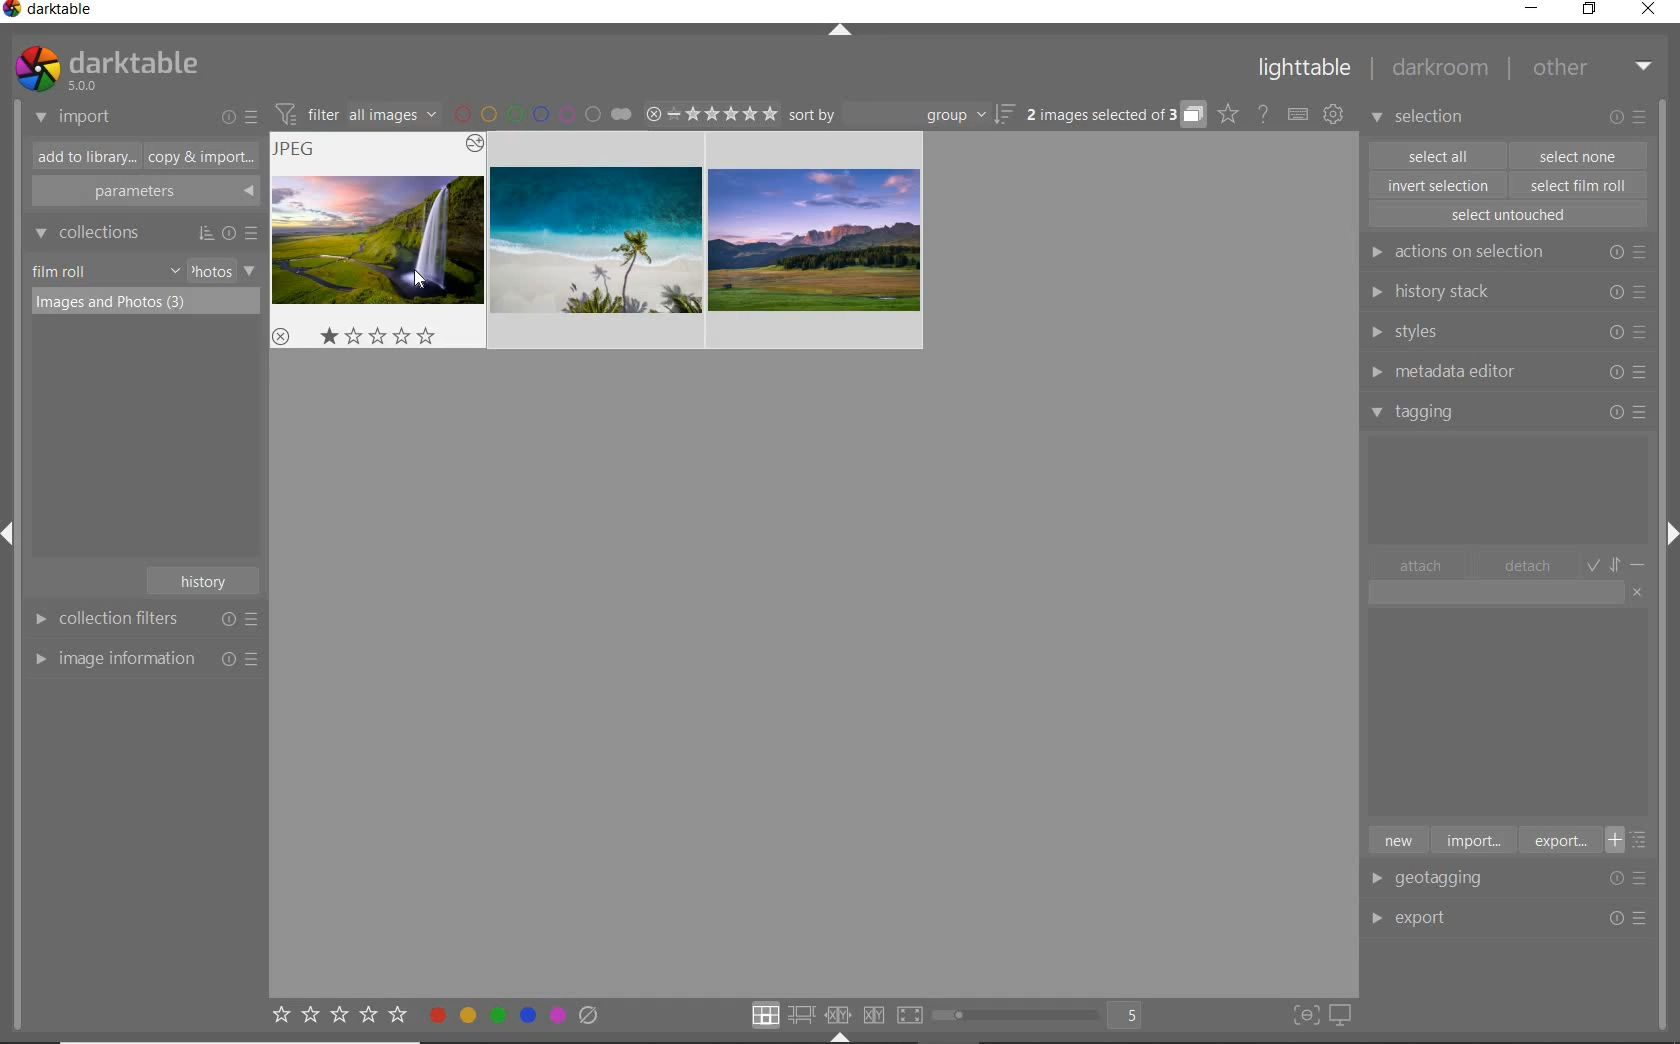 The height and width of the screenshot is (1044, 1680). Describe the element at coordinates (841, 1037) in the screenshot. I see `Expand/Collapse` at that location.